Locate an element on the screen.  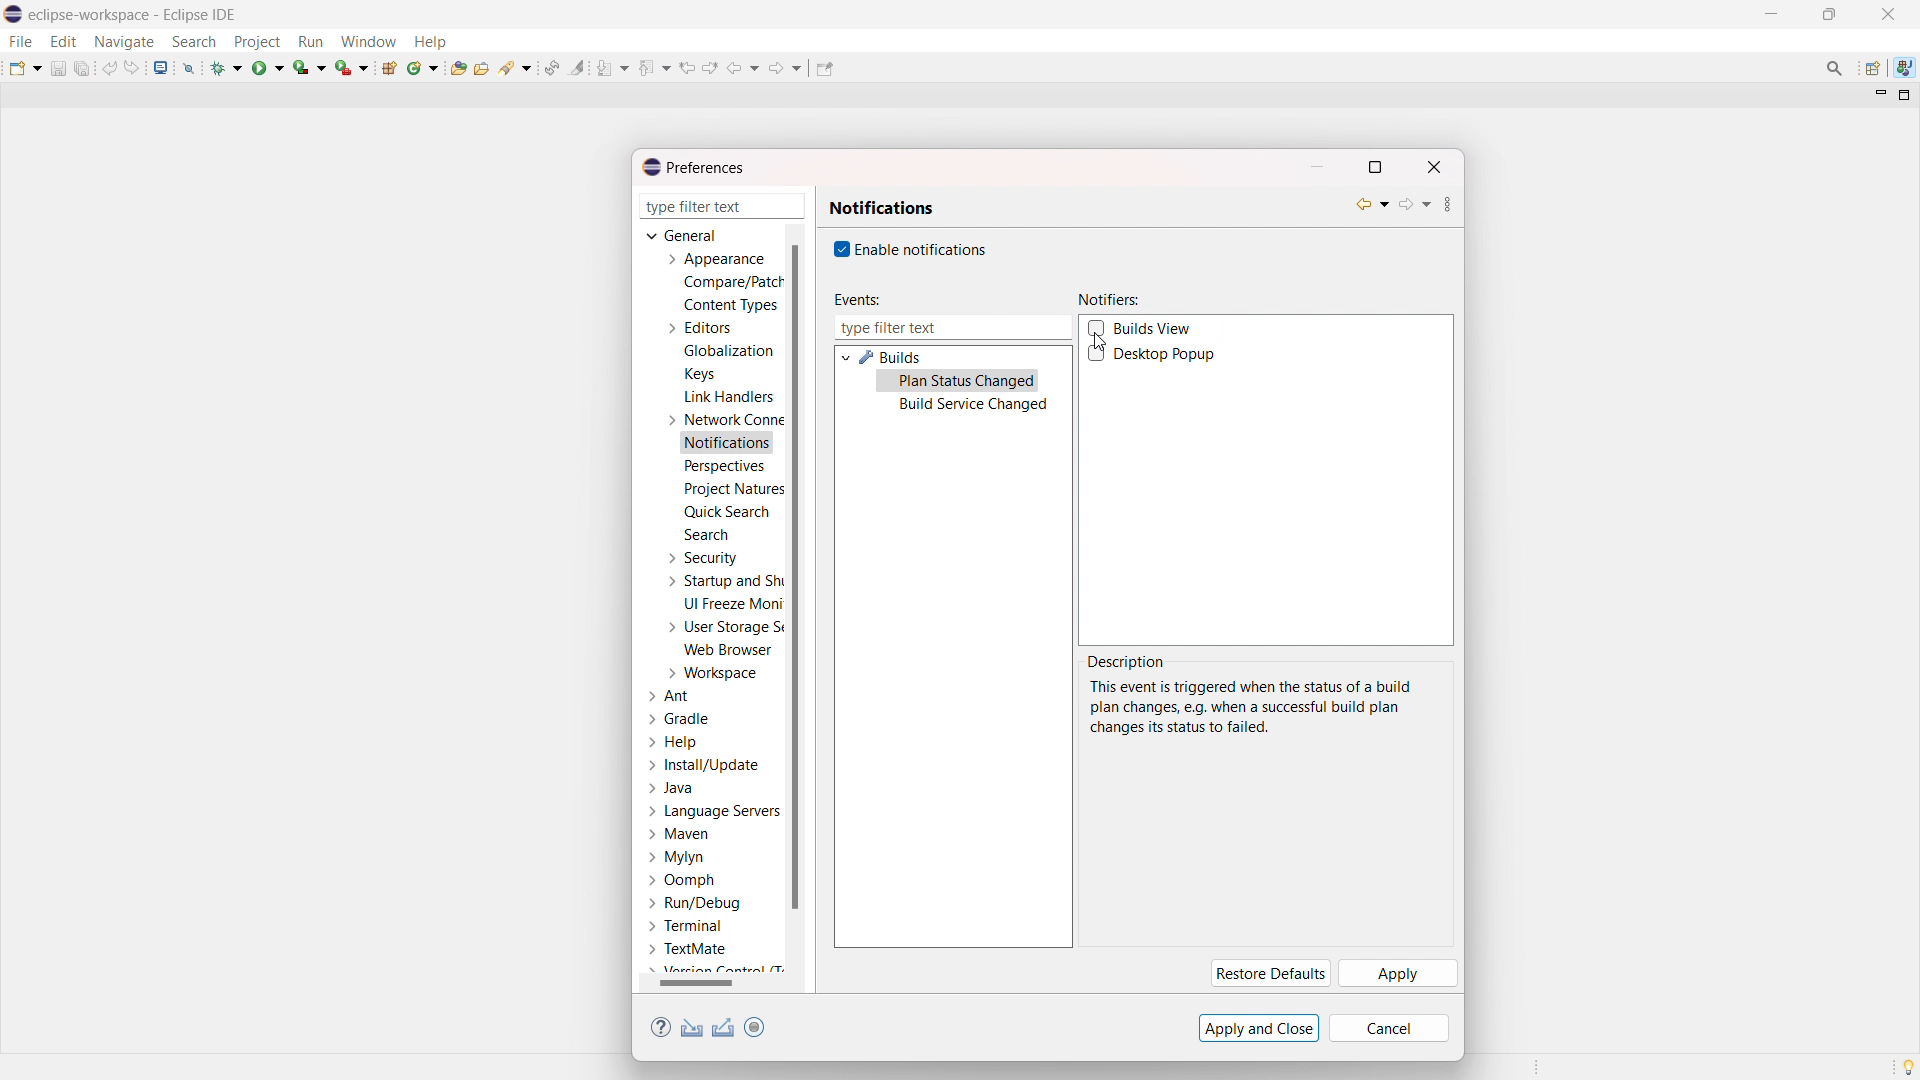
debug is located at coordinates (227, 67).